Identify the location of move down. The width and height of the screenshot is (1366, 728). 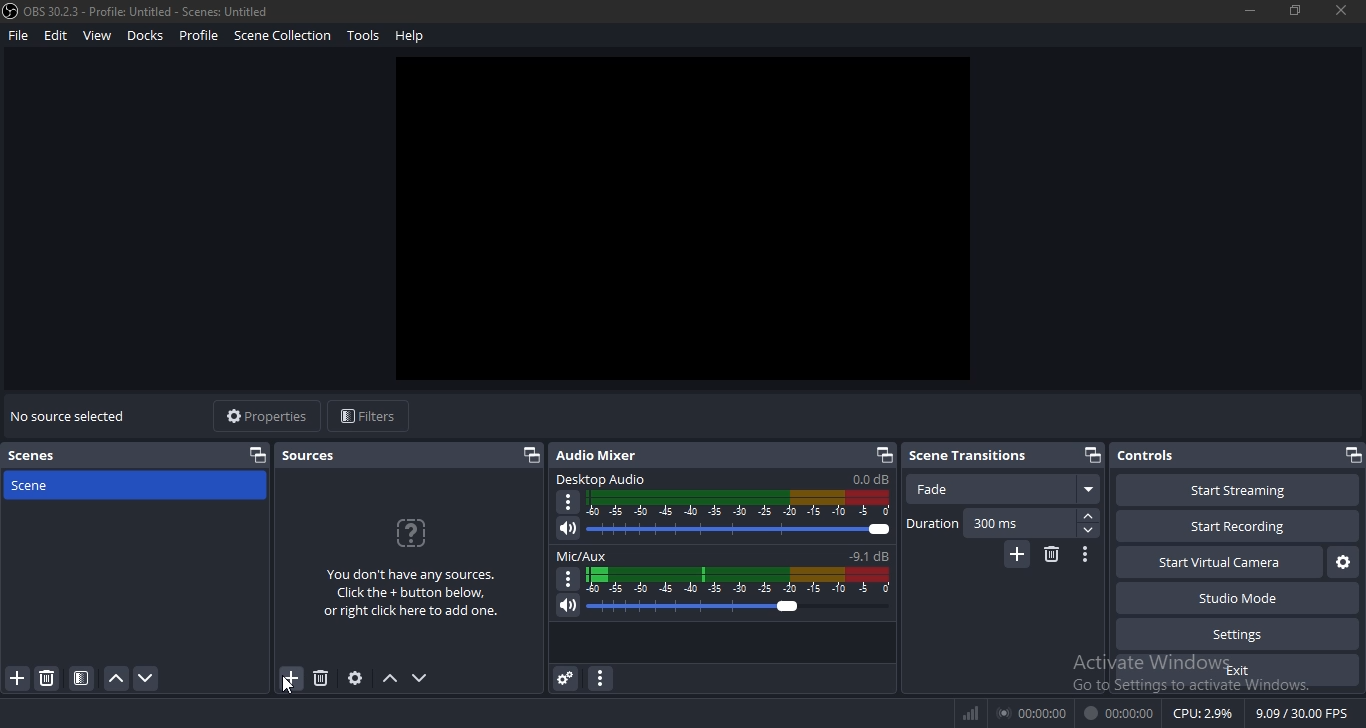
(149, 679).